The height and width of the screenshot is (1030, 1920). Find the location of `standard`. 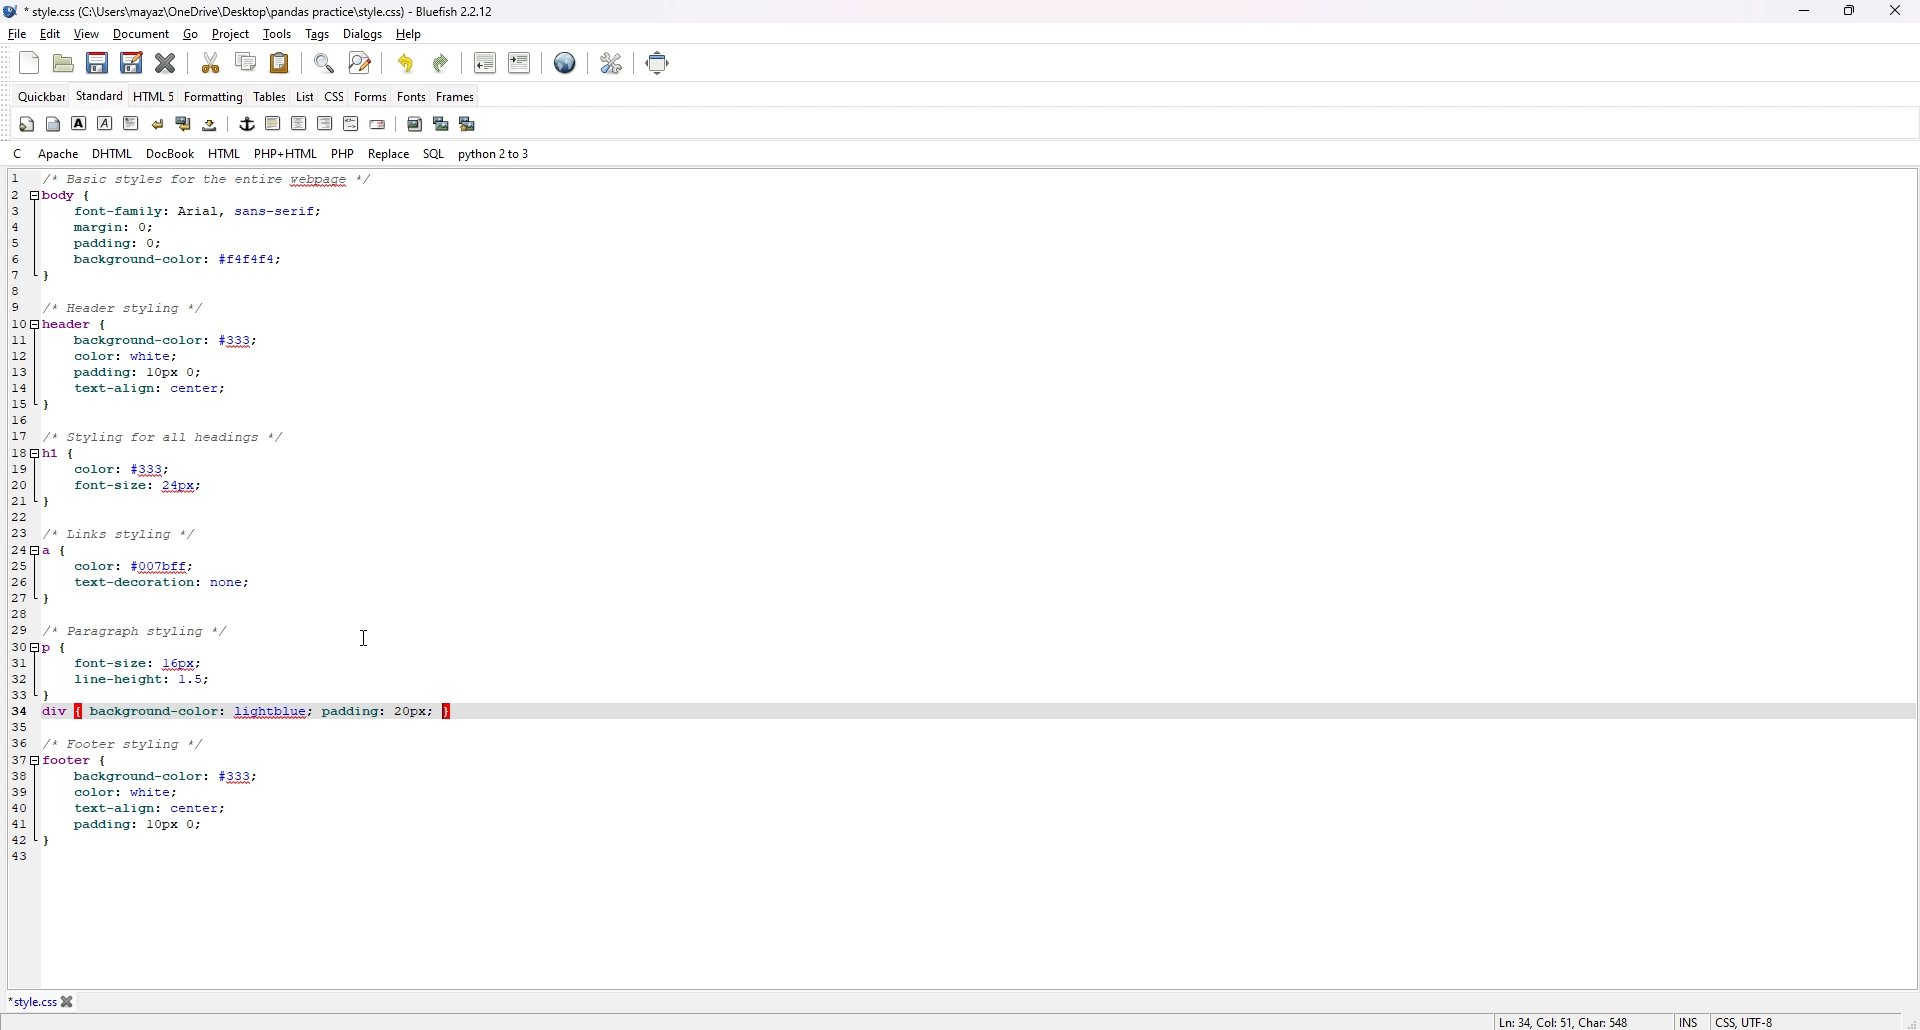

standard is located at coordinates (101, 96).